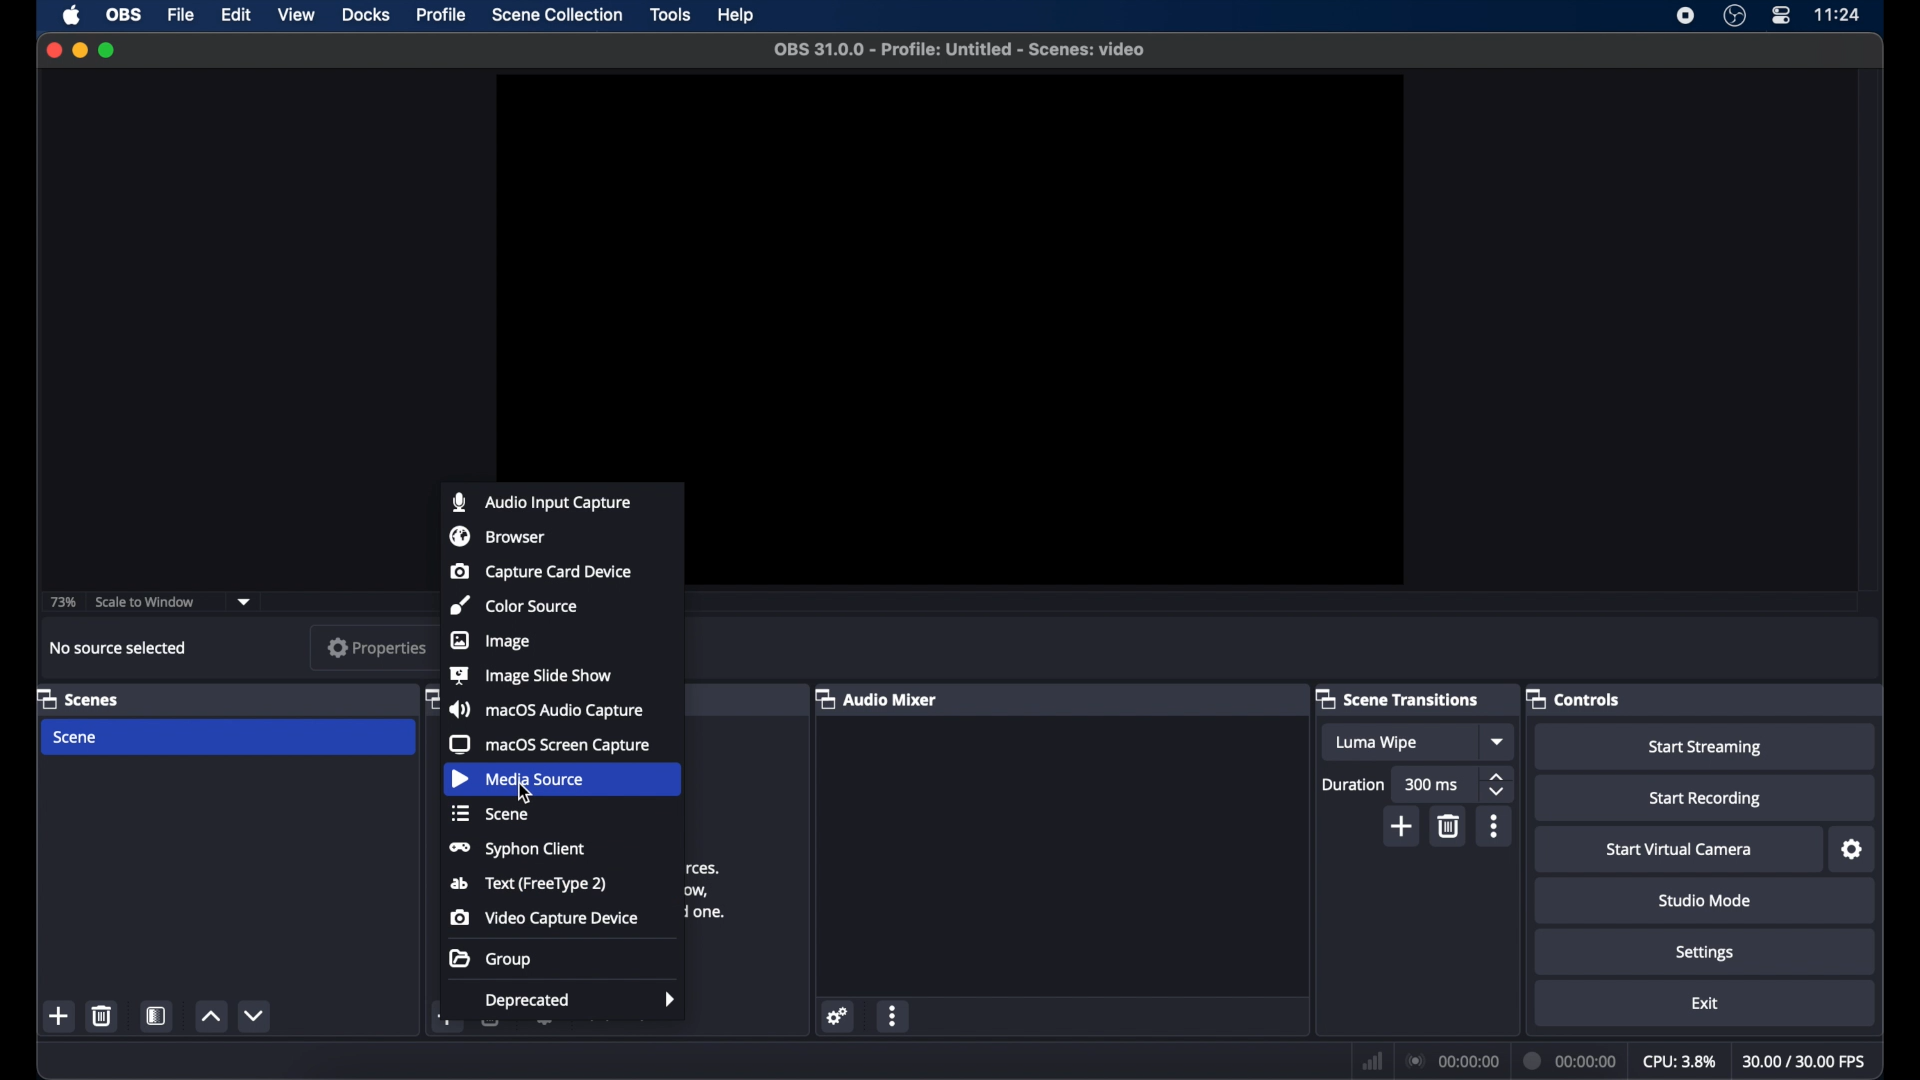  Describe the element at coordinates (517, 850) in the screenshot. I see `syphon client` at that location.